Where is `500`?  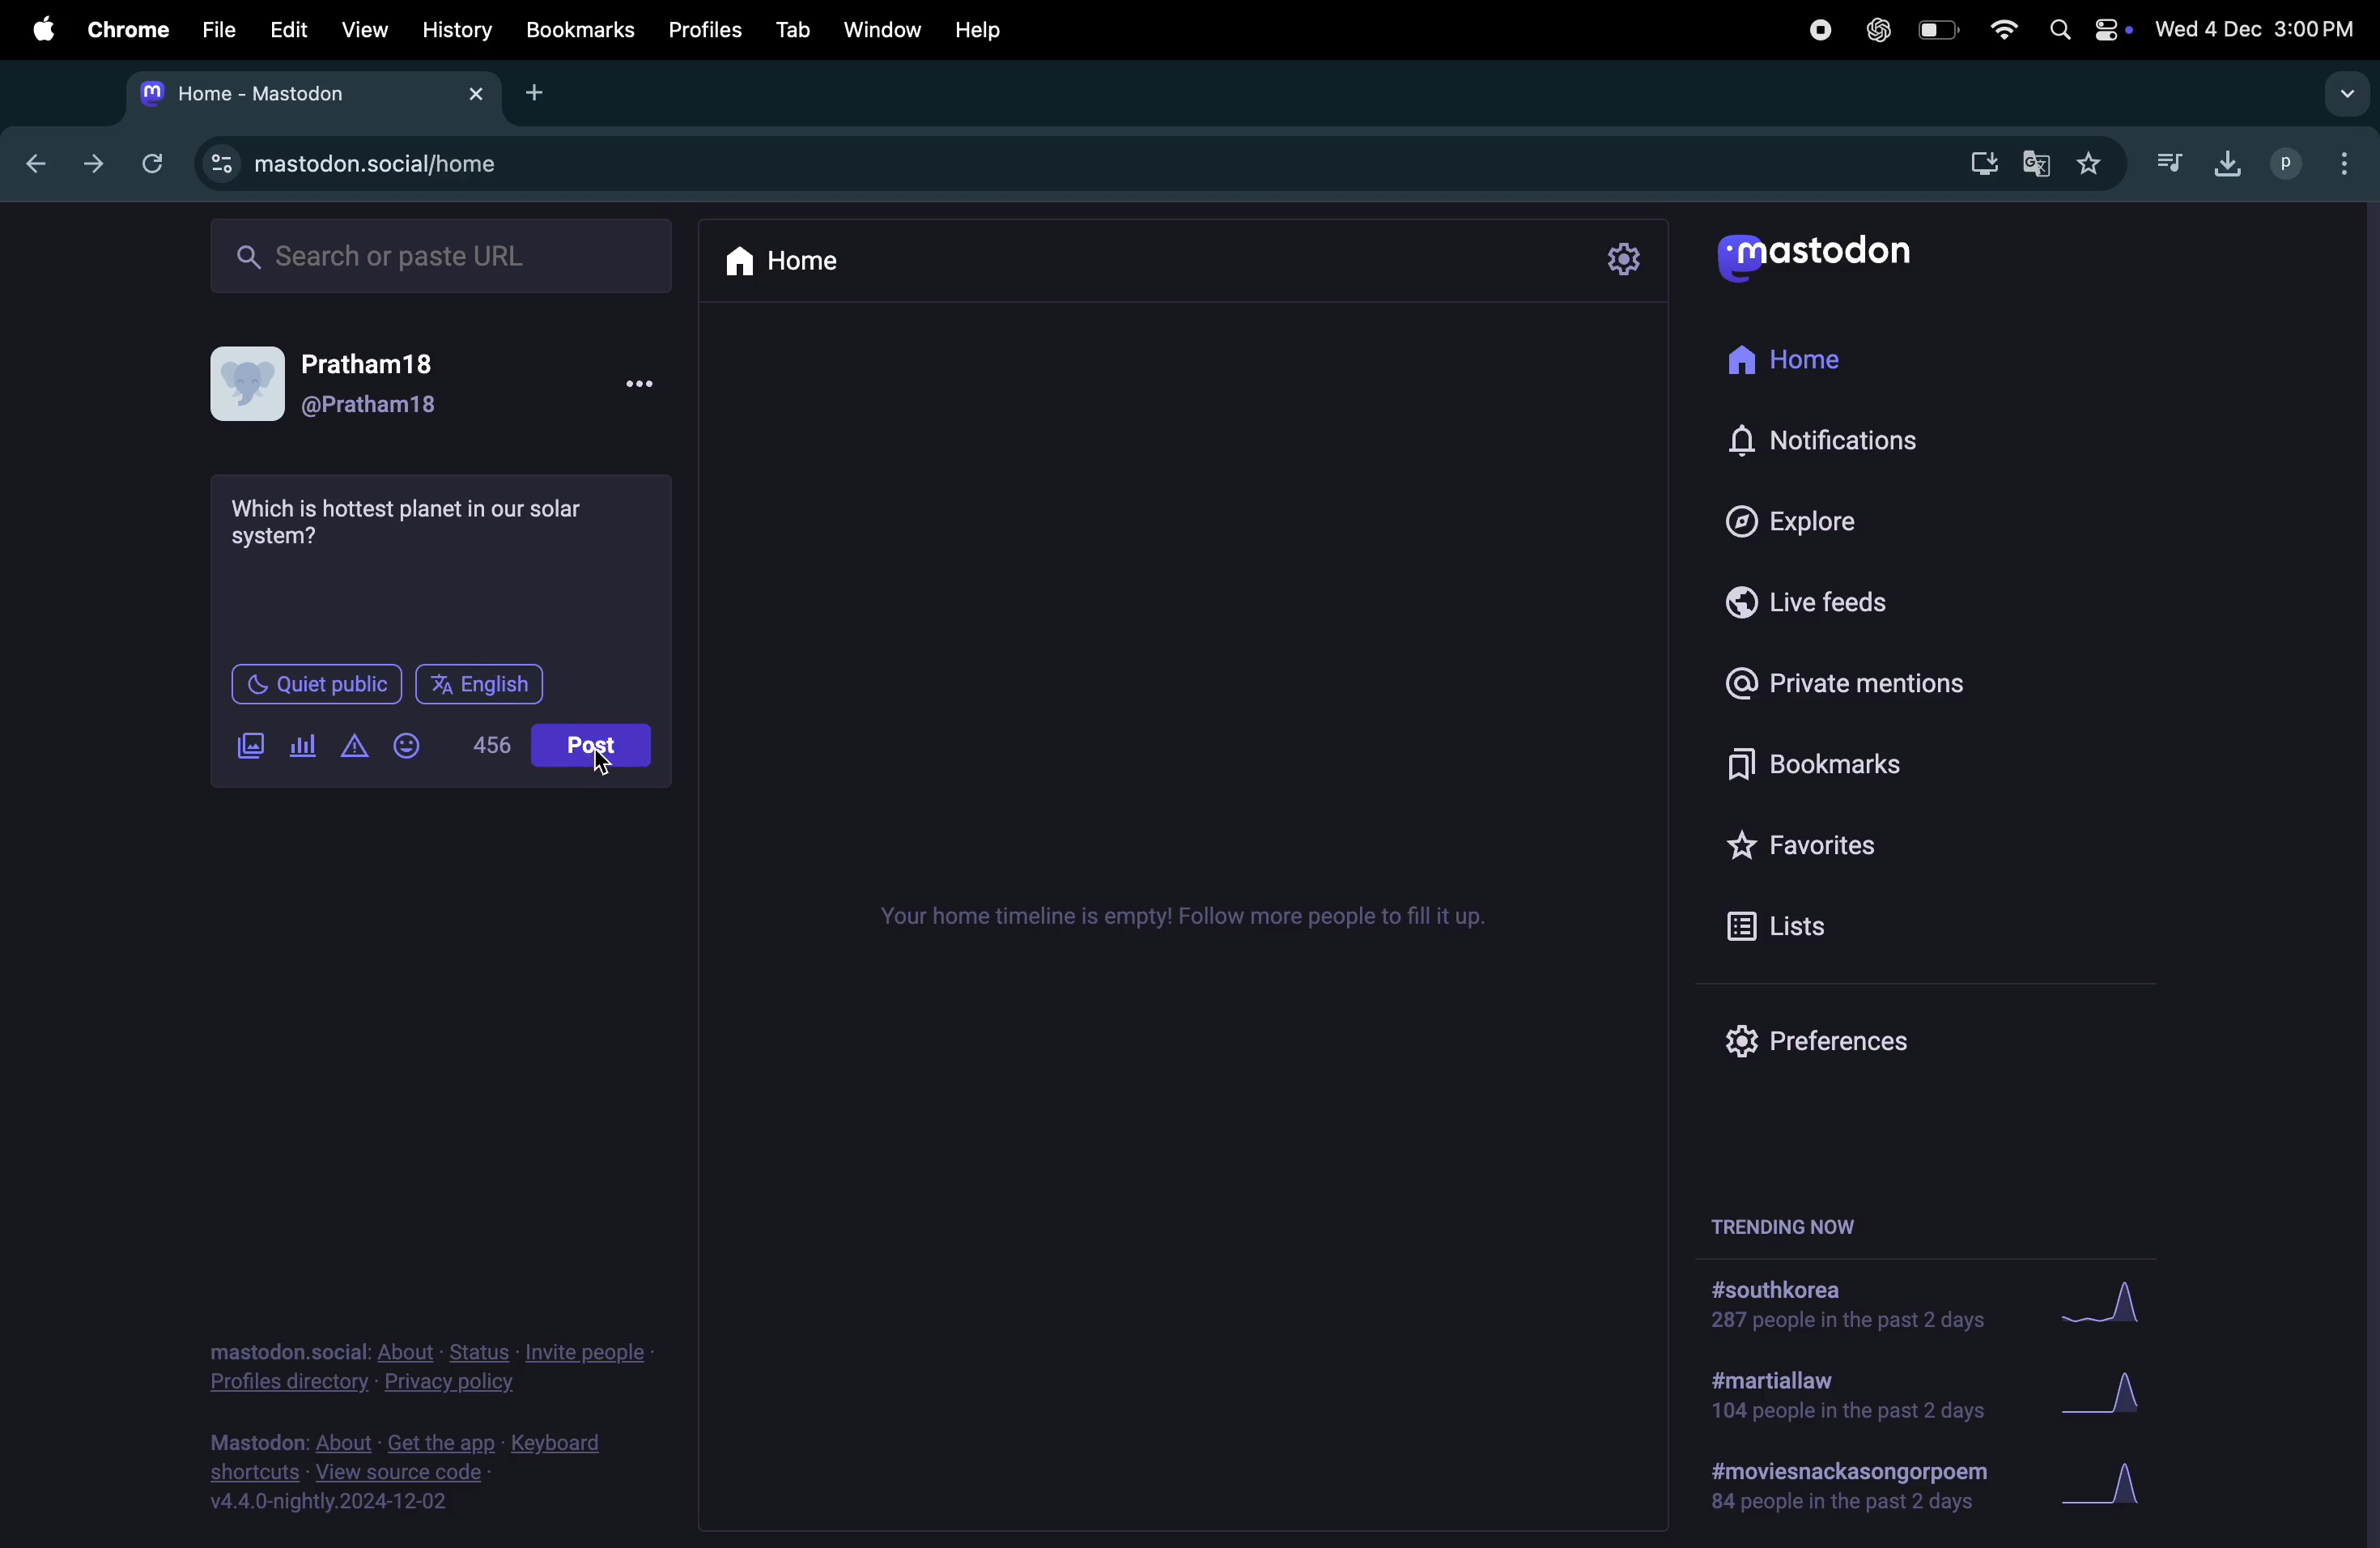 500 is located at coordinates (487, 744).